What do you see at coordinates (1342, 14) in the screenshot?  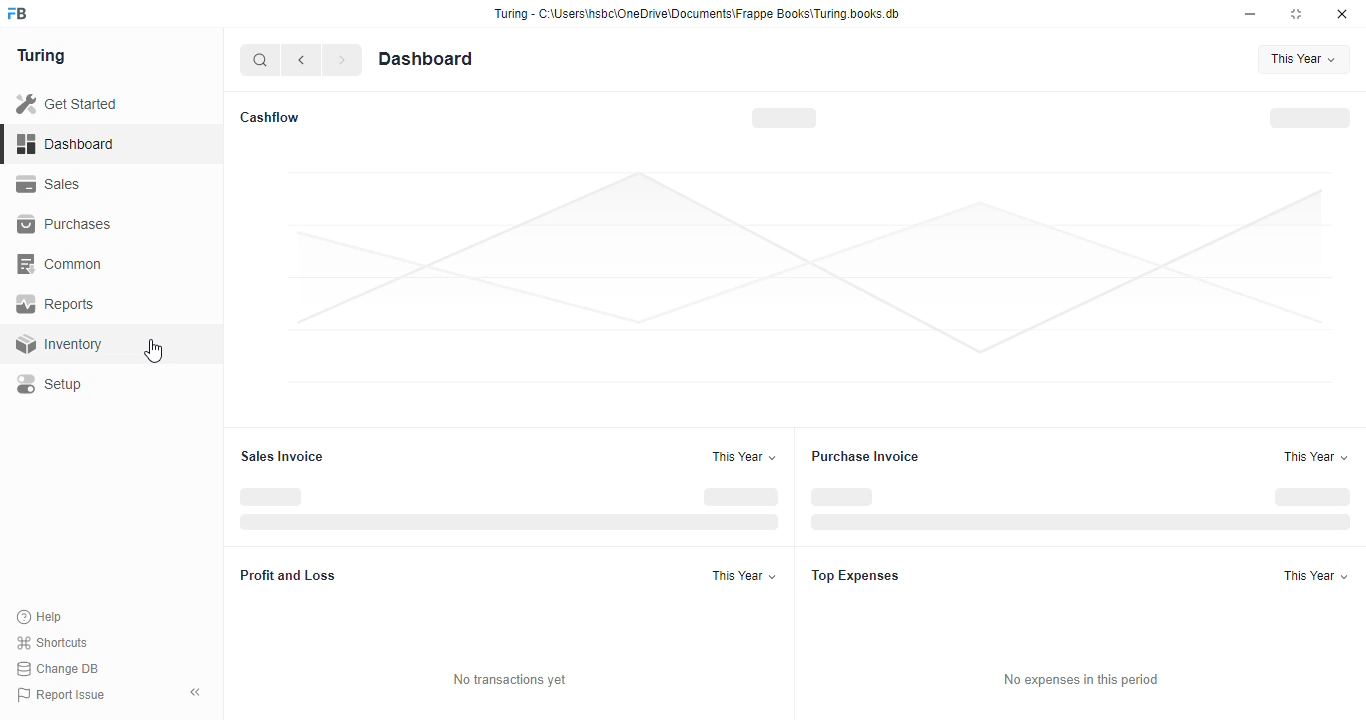 I see `close` at bounding box center [1342, 14].